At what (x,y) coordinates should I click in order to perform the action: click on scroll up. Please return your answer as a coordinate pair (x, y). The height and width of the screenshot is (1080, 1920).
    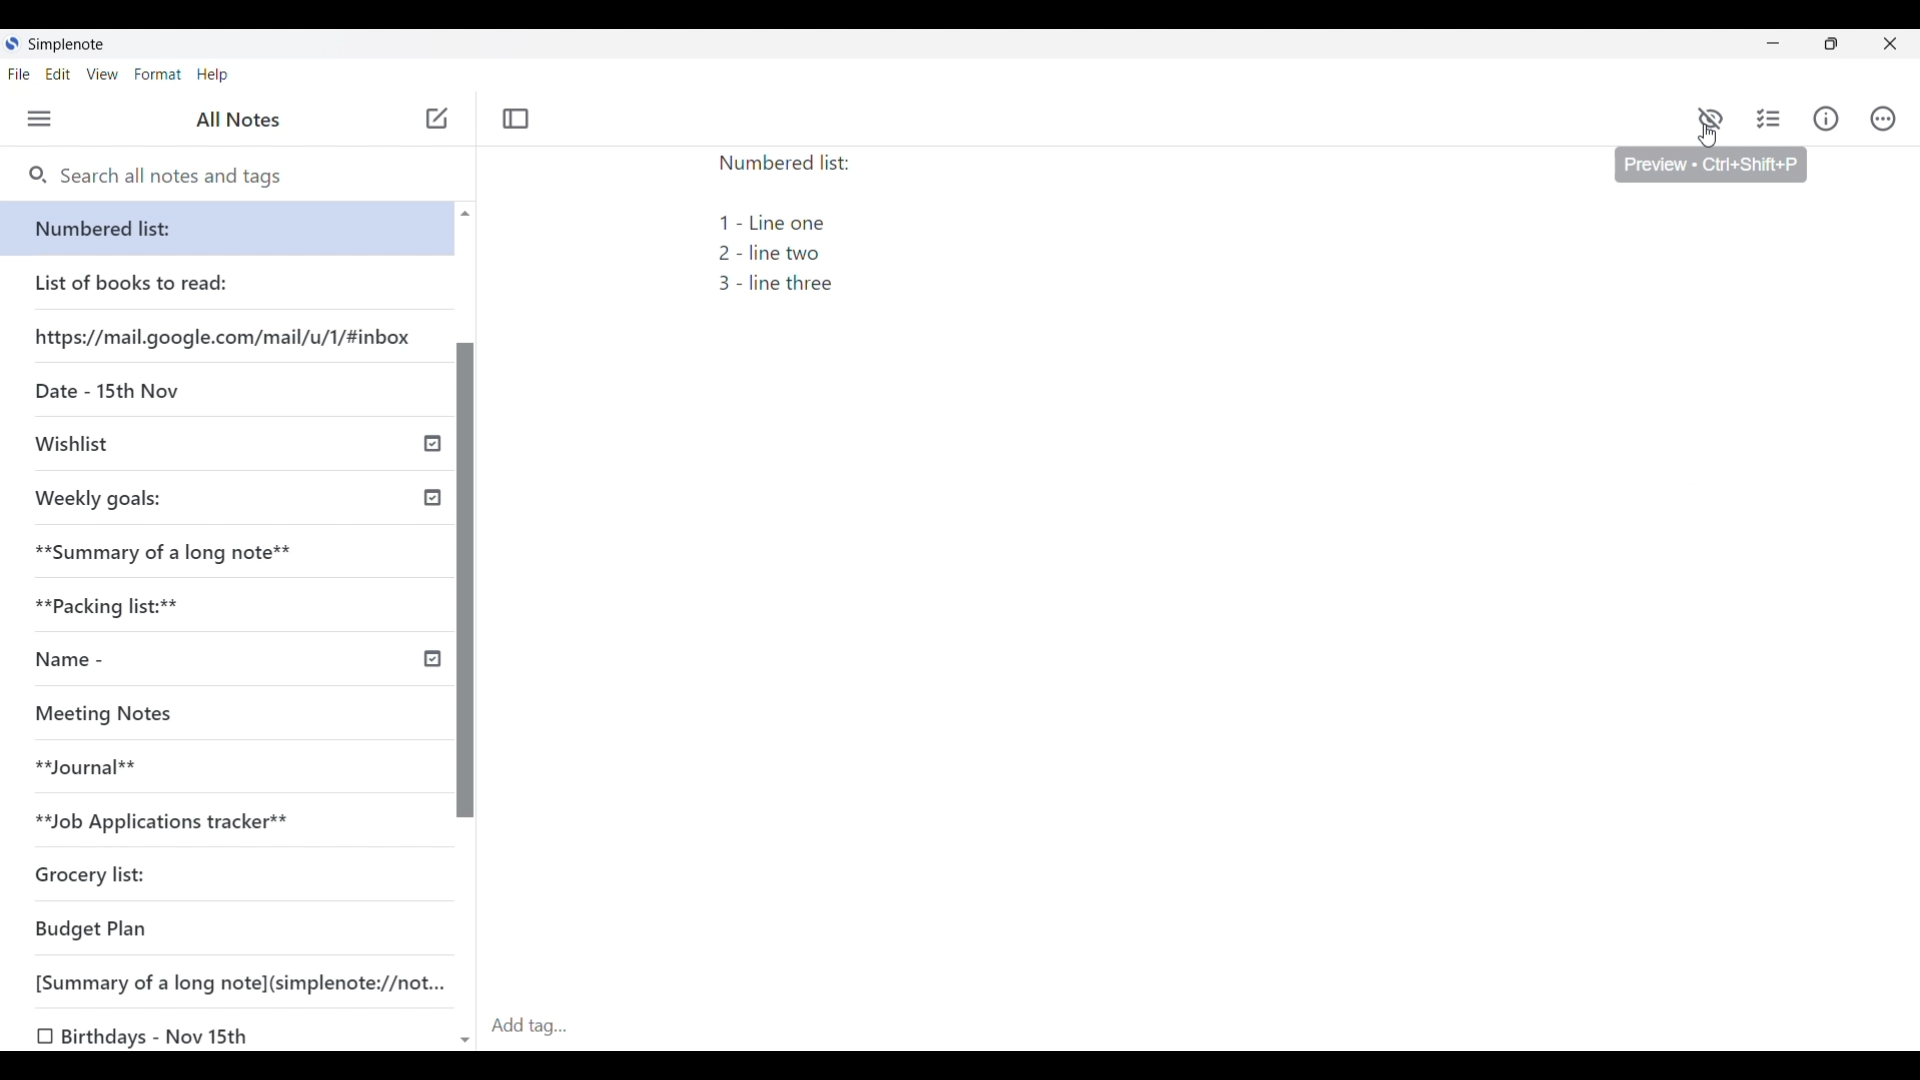
    Looking at the image, I should click on (465, 214).